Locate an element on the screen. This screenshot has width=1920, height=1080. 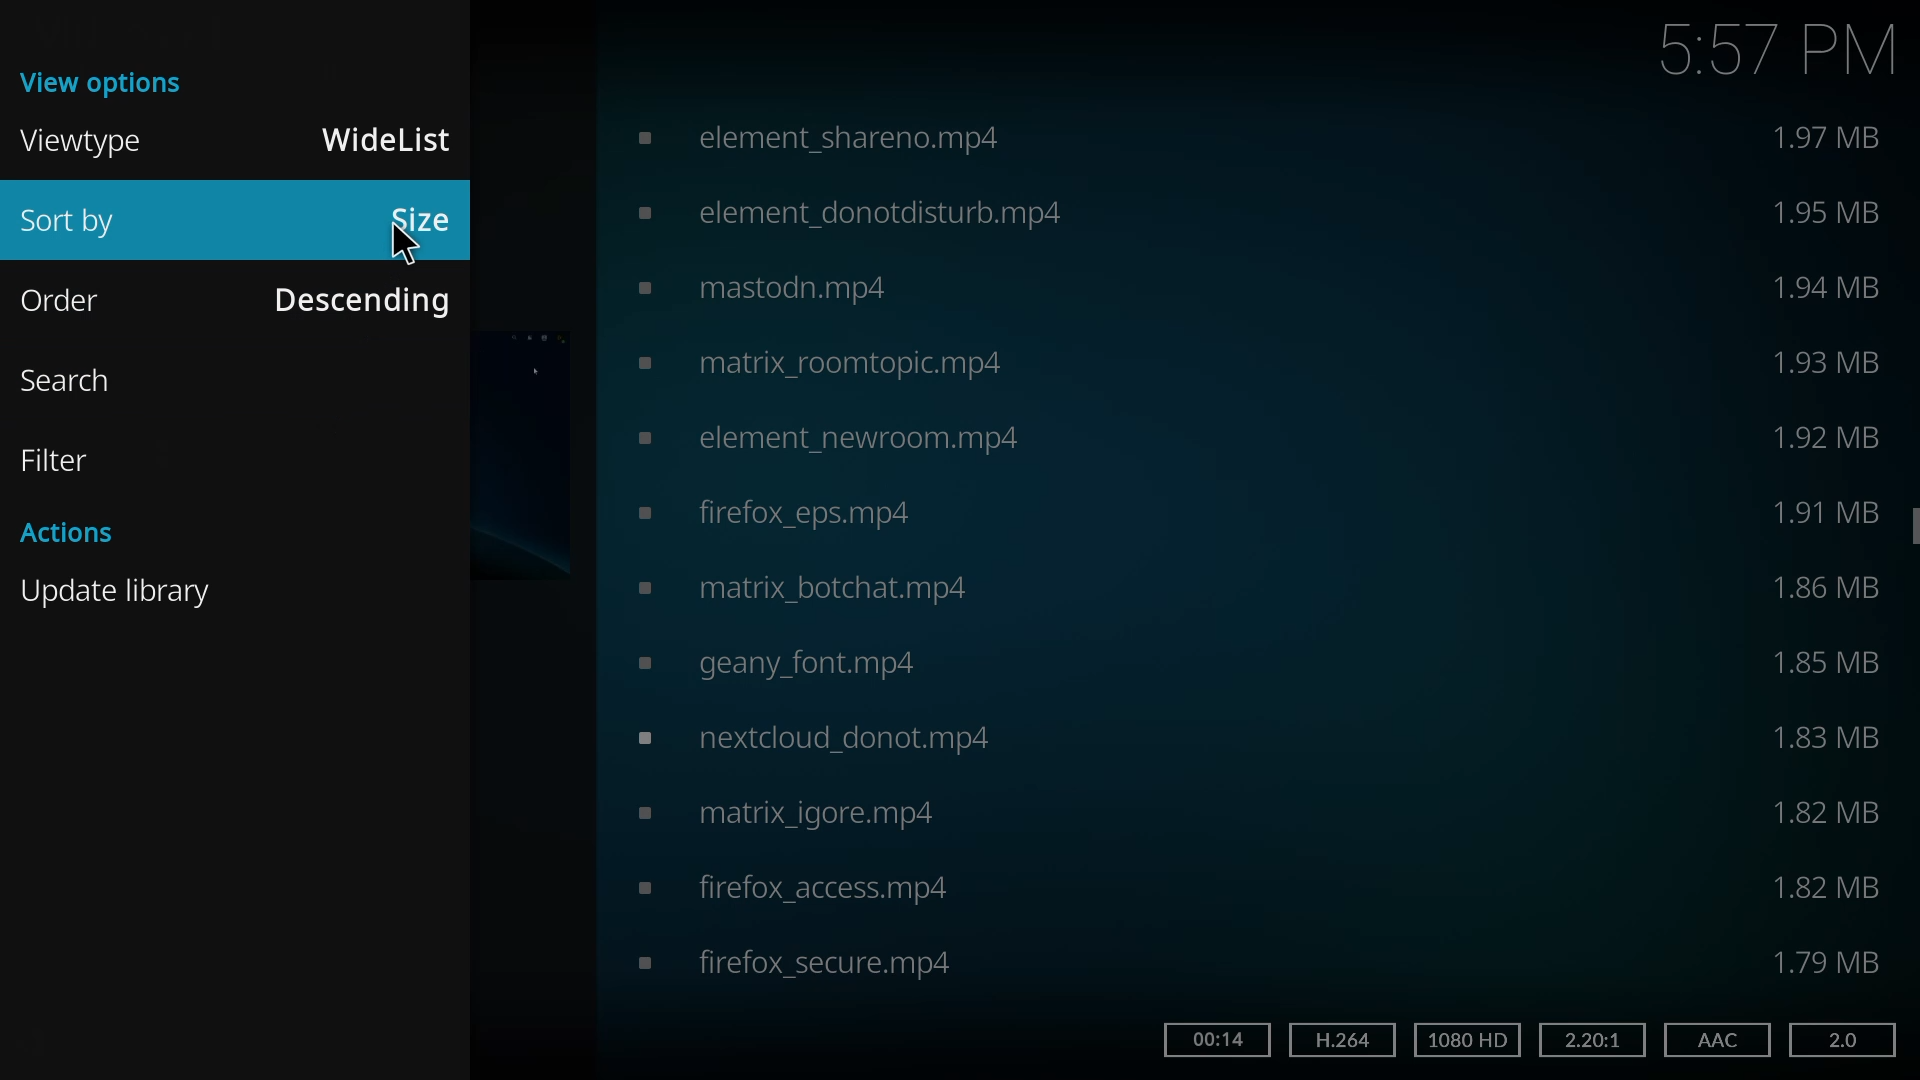
view options is located at coordinates (108, 80).